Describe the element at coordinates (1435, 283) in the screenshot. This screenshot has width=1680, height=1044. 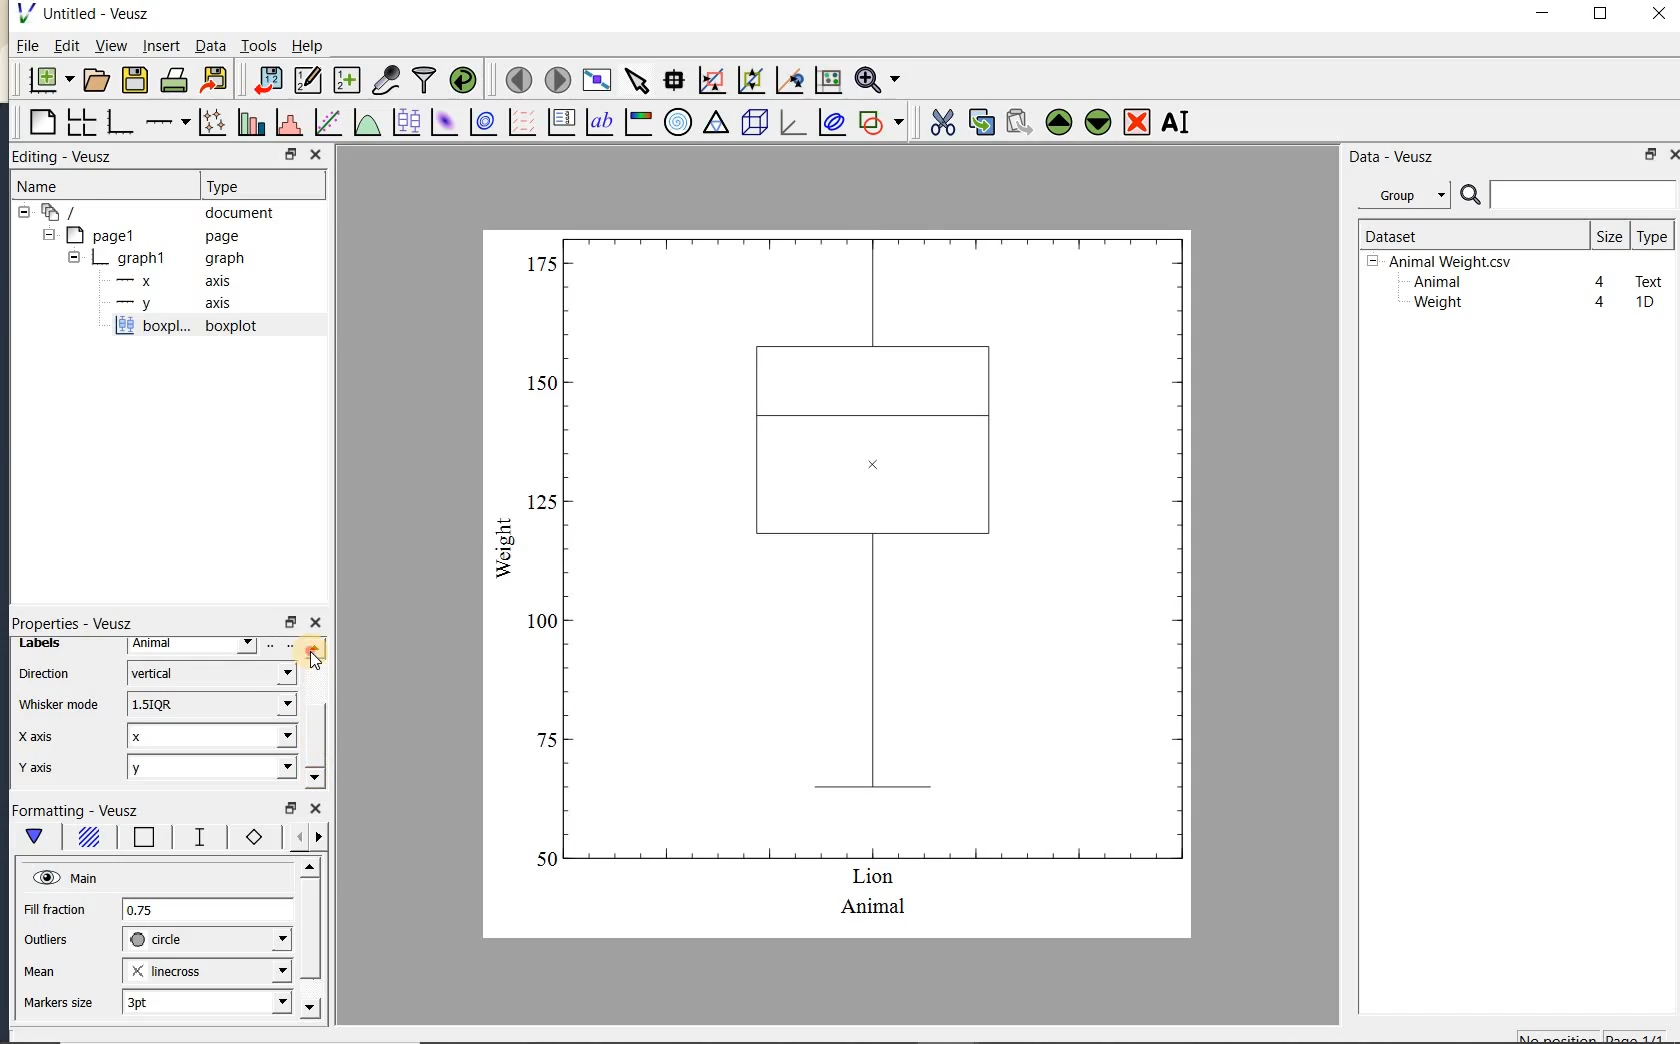
I see `Animal` at that location.